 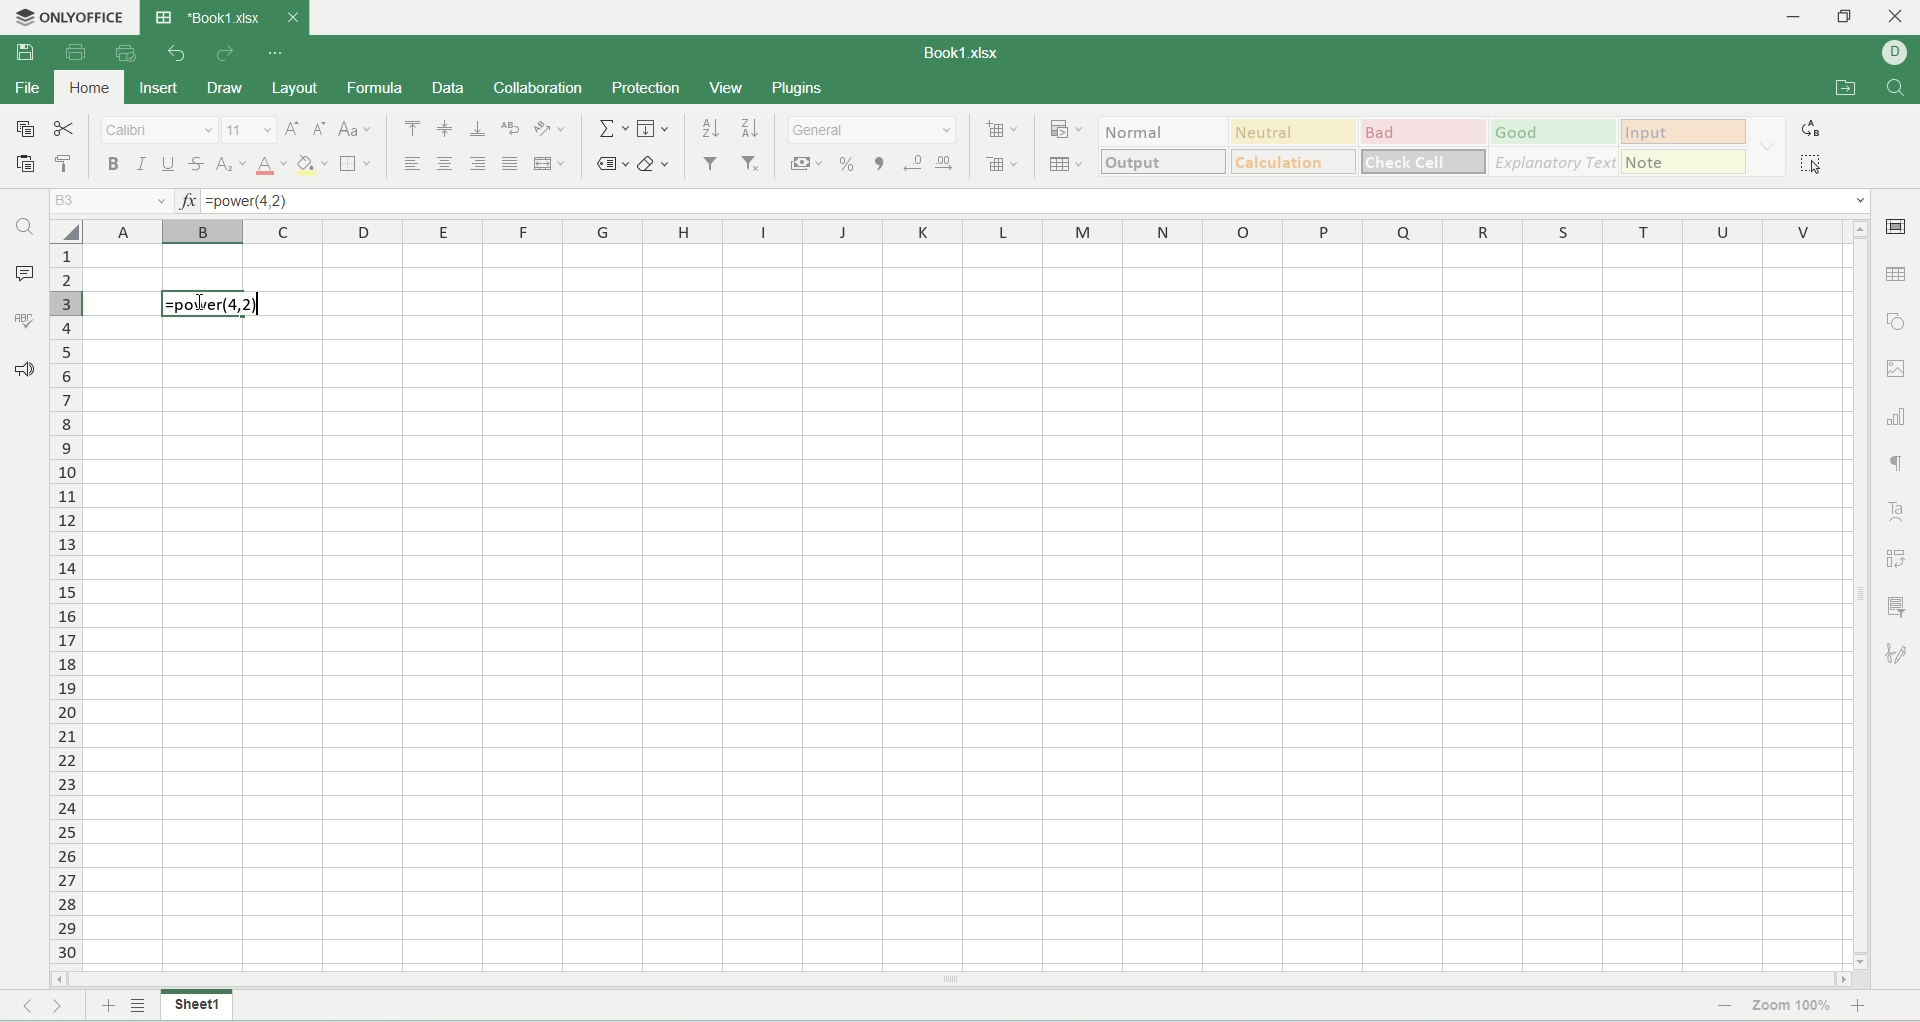 What do you see at coordinates (476, 130) in the screenshot?
I see `align bottom` at bounding box center [476, 130].